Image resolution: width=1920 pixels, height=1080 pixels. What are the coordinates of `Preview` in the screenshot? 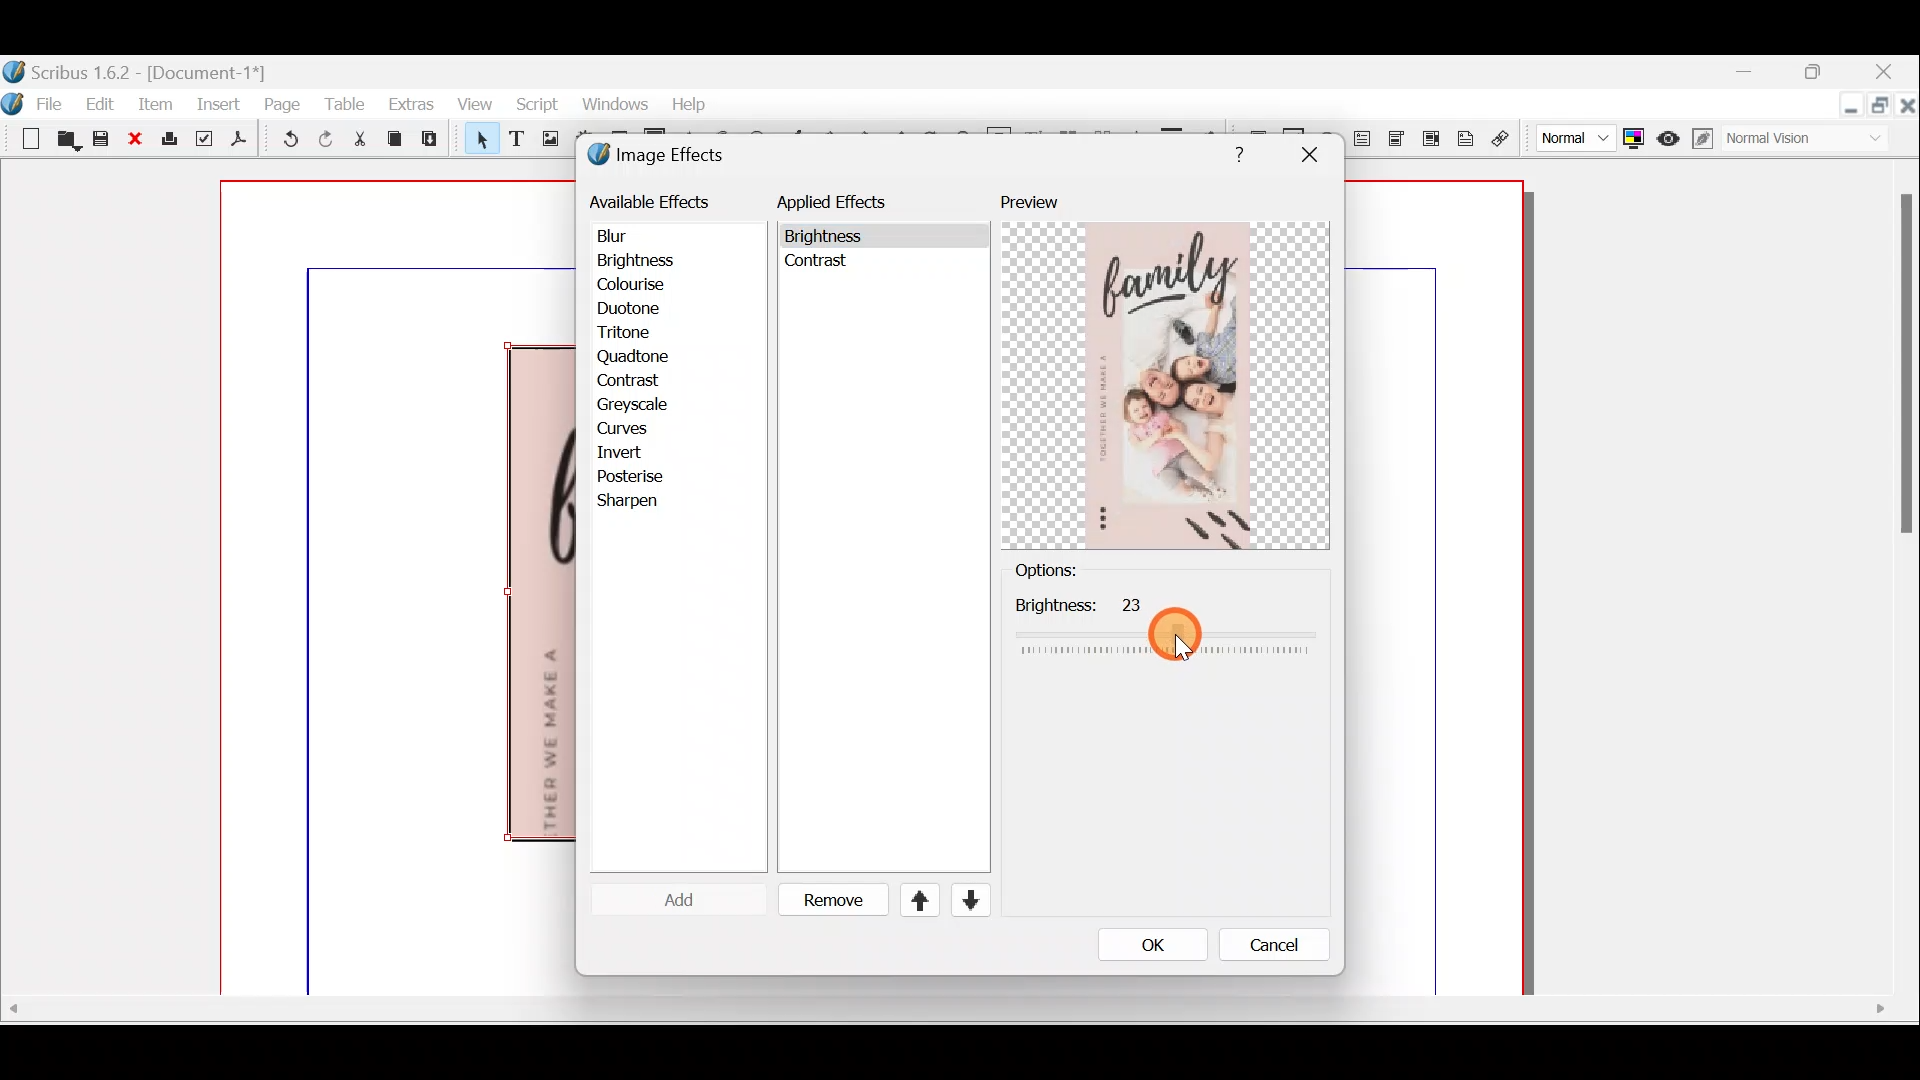 It's located at (1165, 371).